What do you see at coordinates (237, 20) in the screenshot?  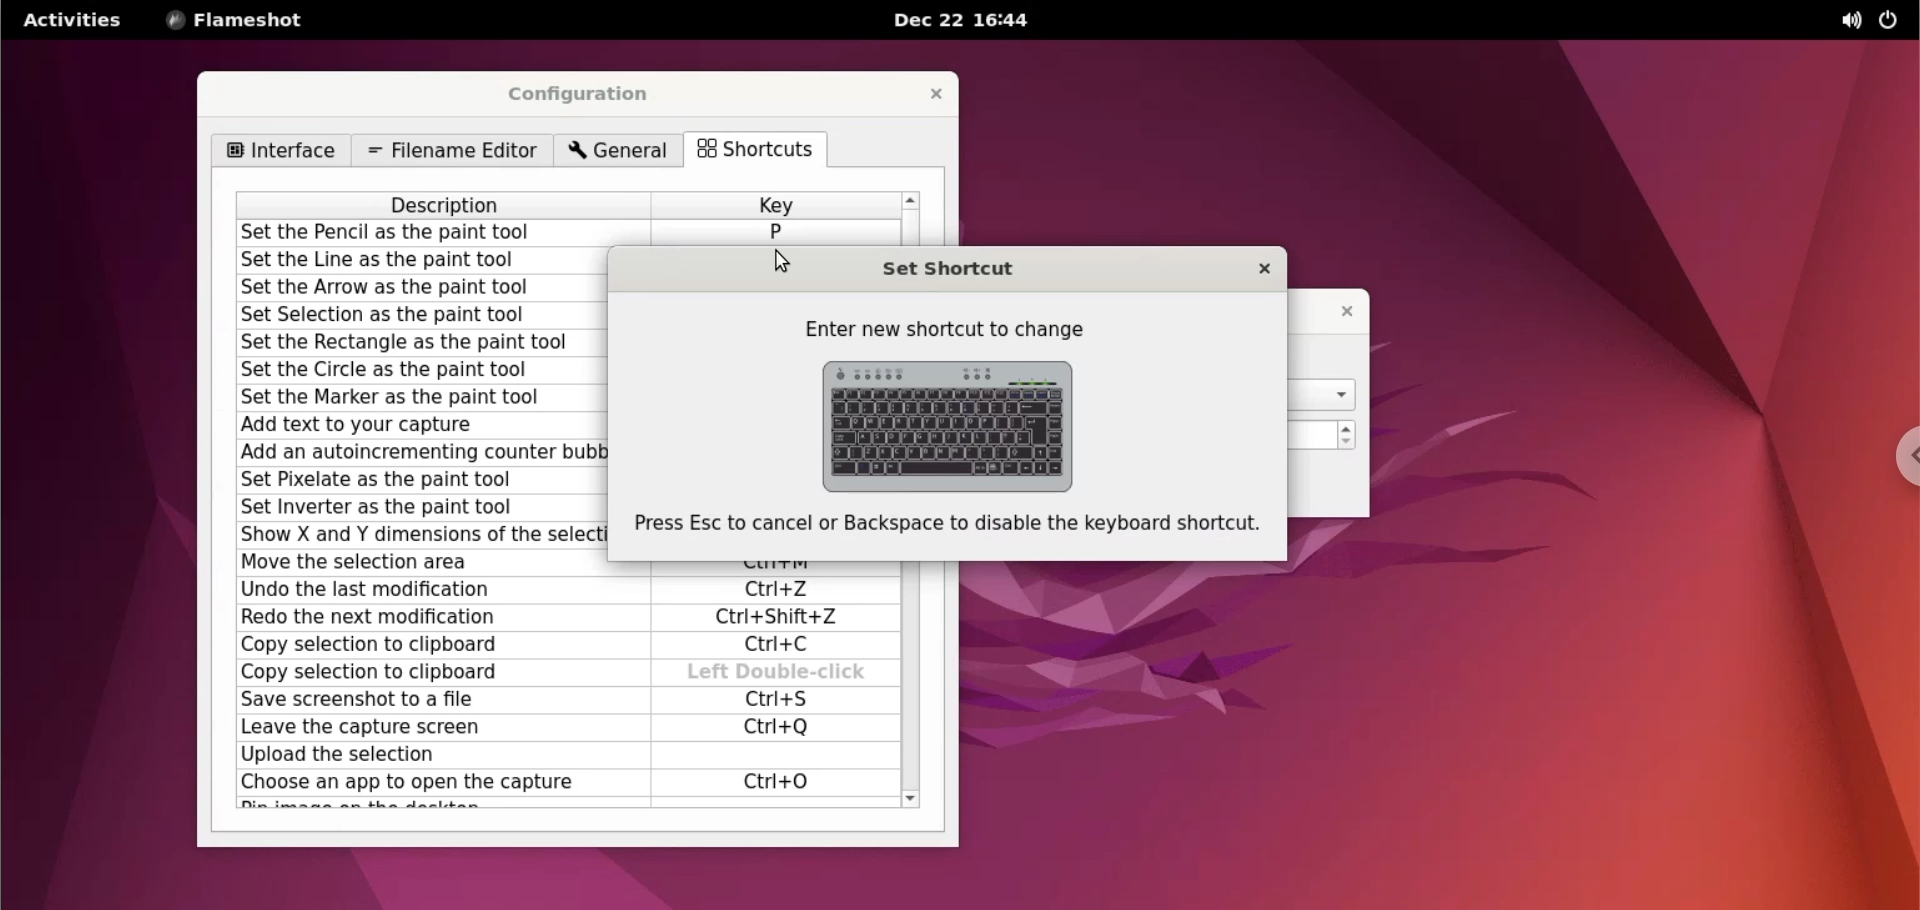 I see `flameshot options` at bounding box center [237, 20].